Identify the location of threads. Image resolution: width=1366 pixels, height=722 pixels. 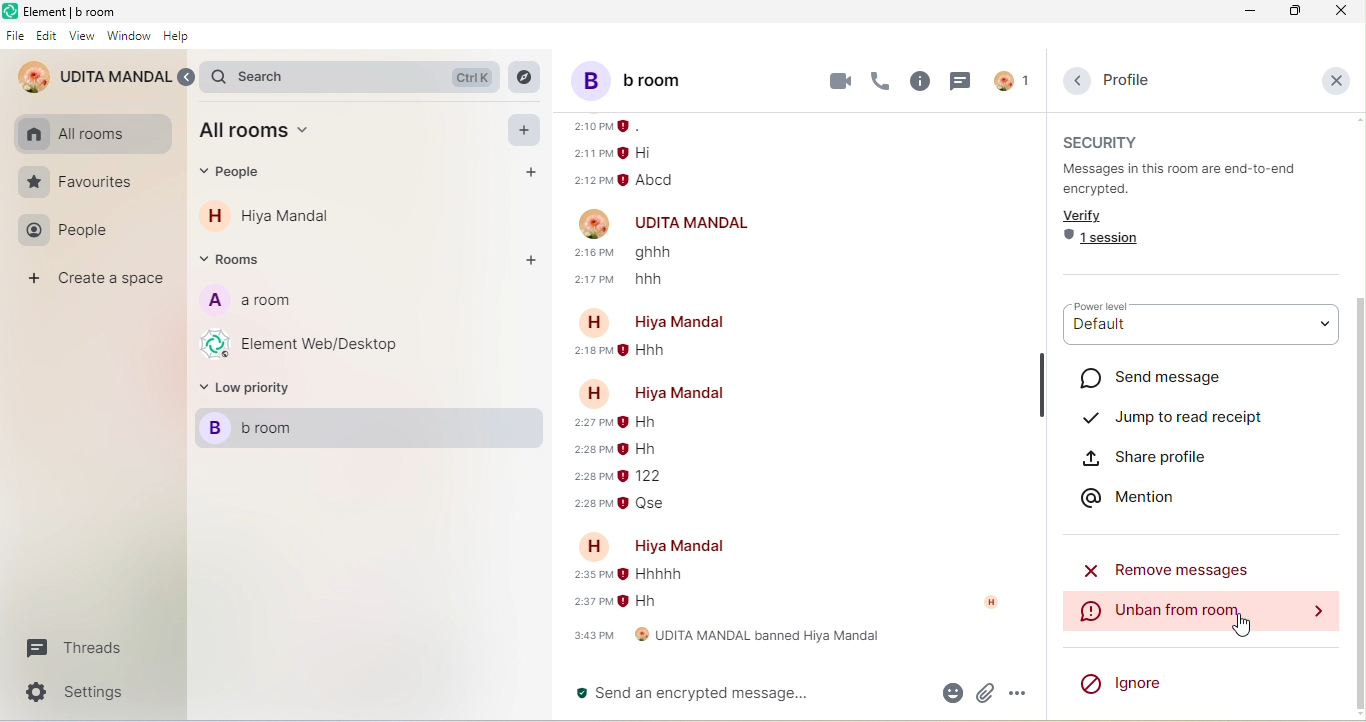
(958, 80).